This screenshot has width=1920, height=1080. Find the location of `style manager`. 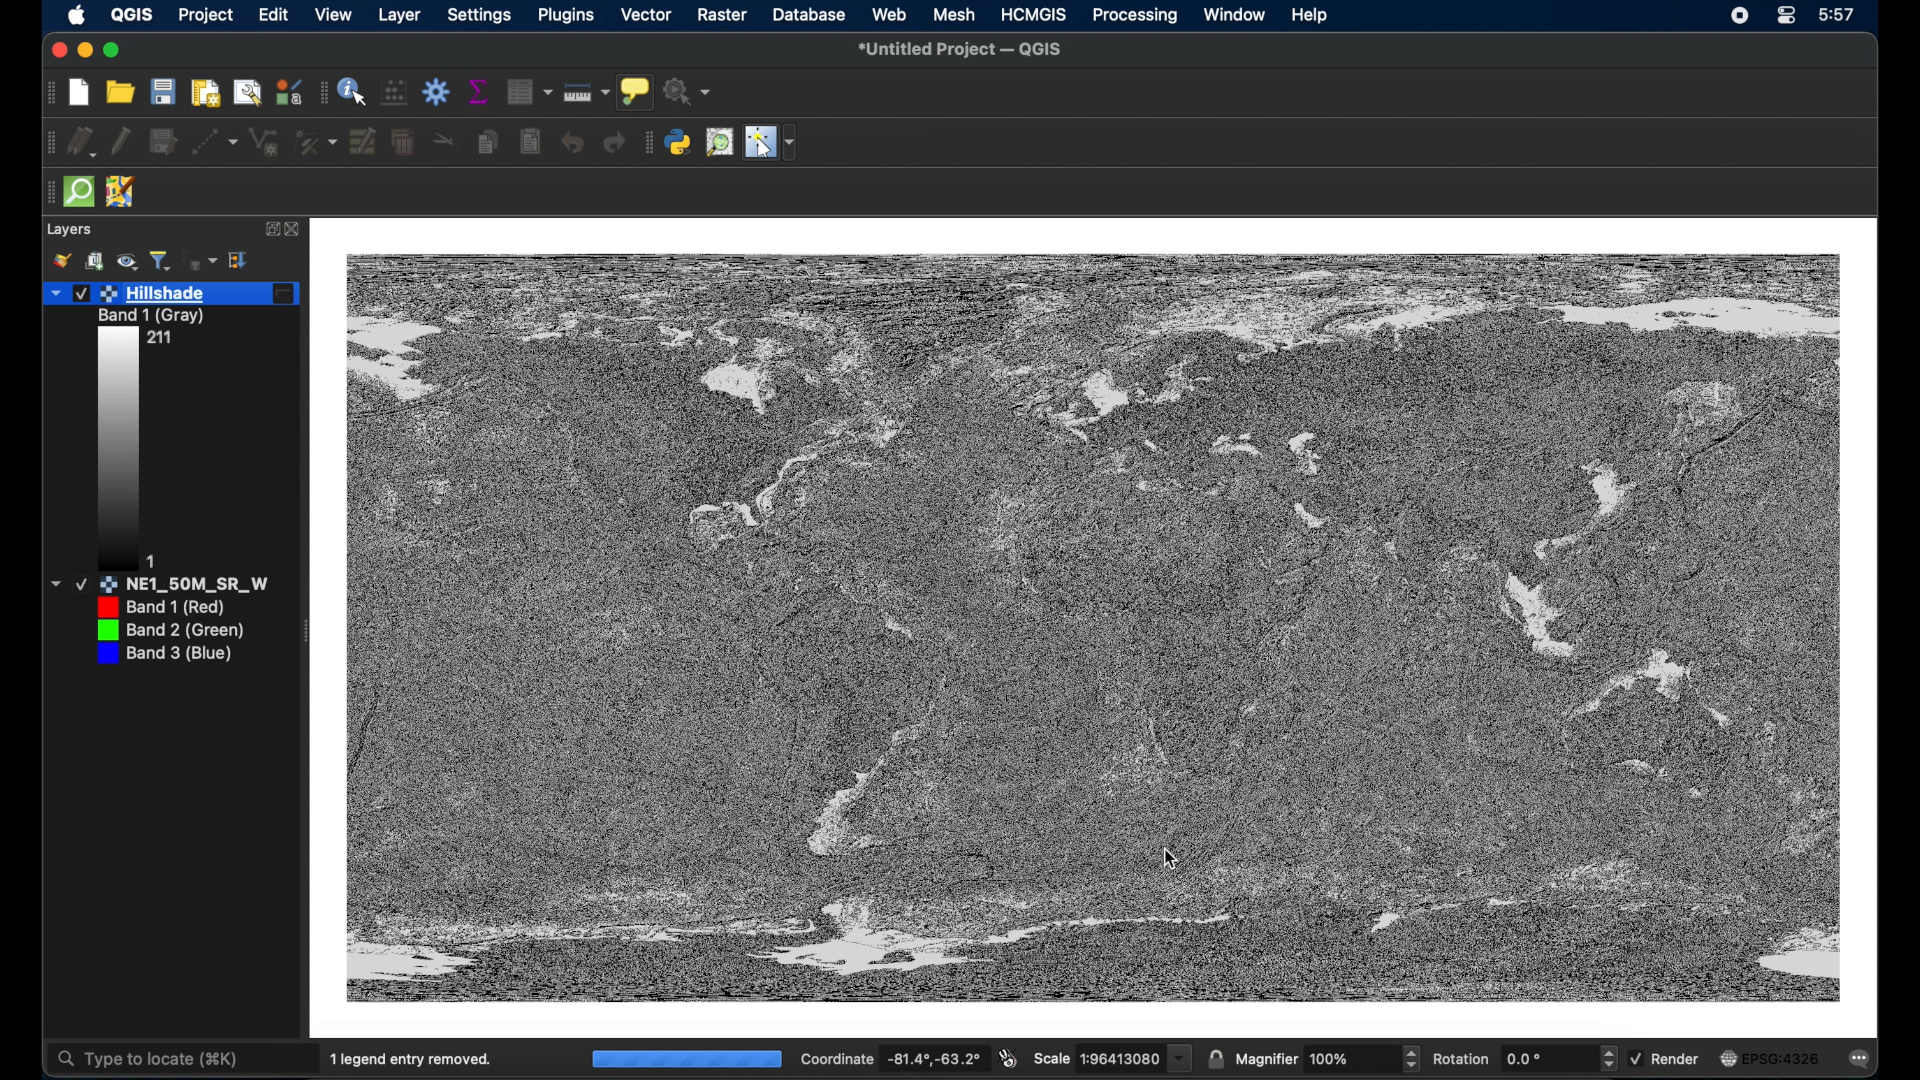

style manager is located at coordinates (288, 91).